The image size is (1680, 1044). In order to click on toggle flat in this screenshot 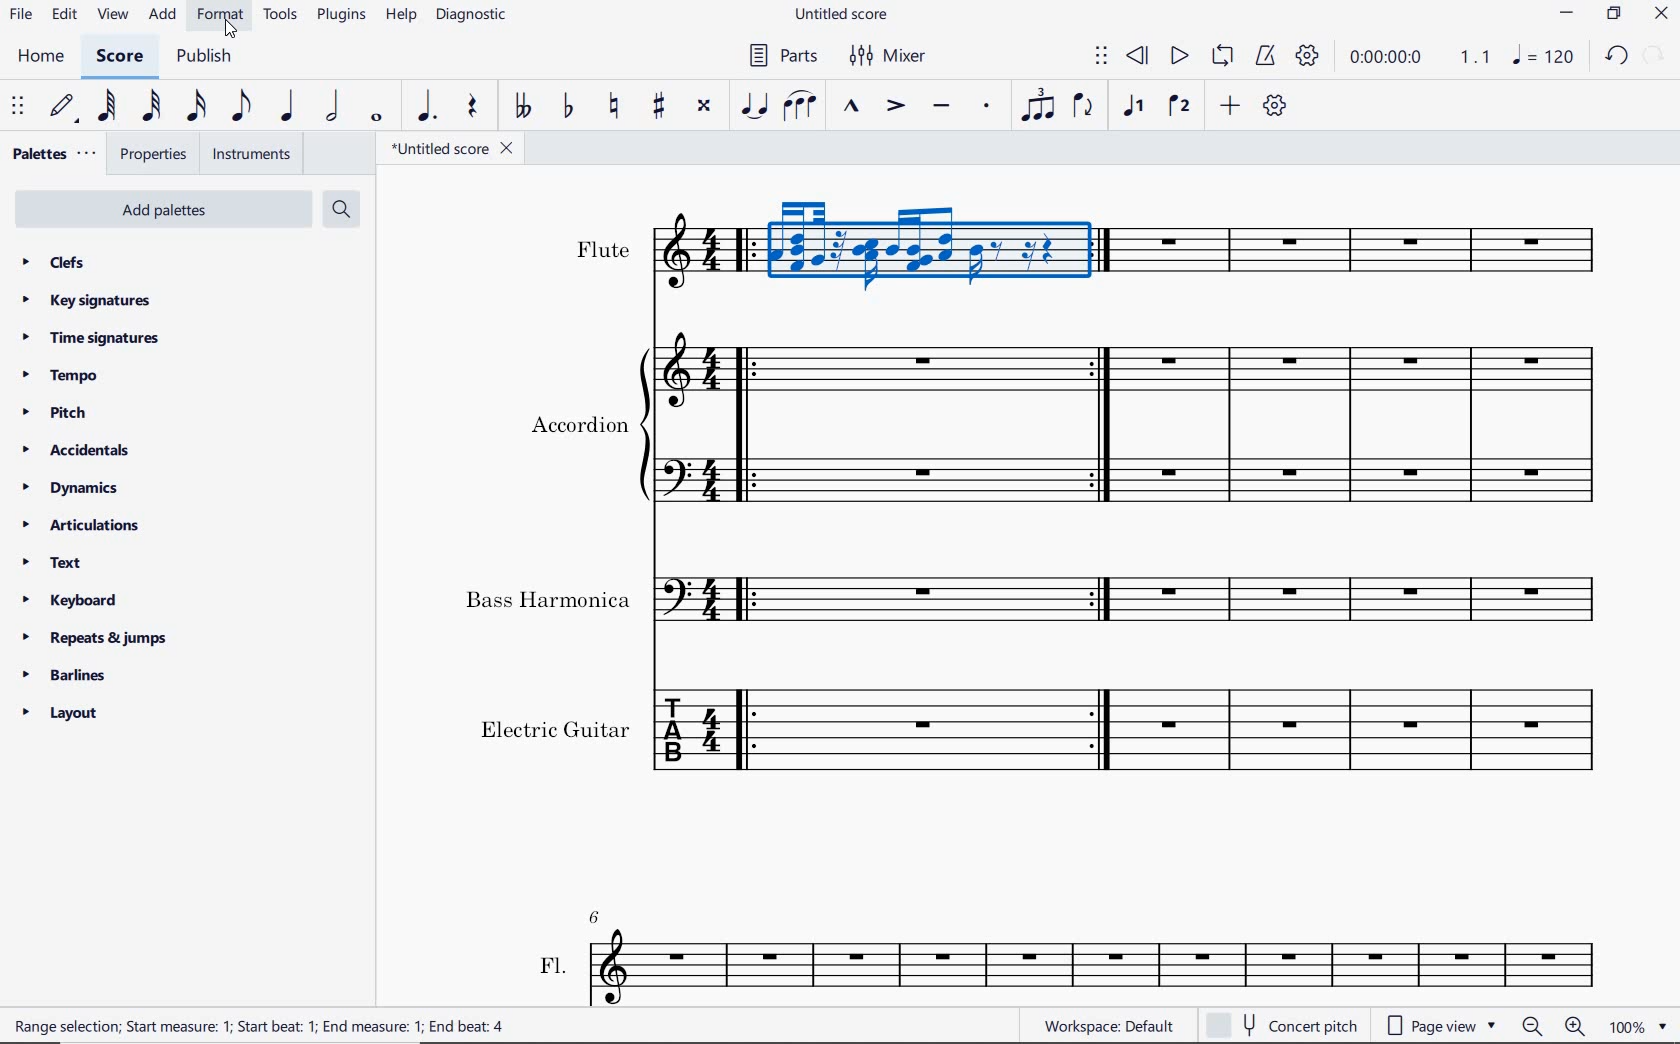, I will do `click(568, 107)`.